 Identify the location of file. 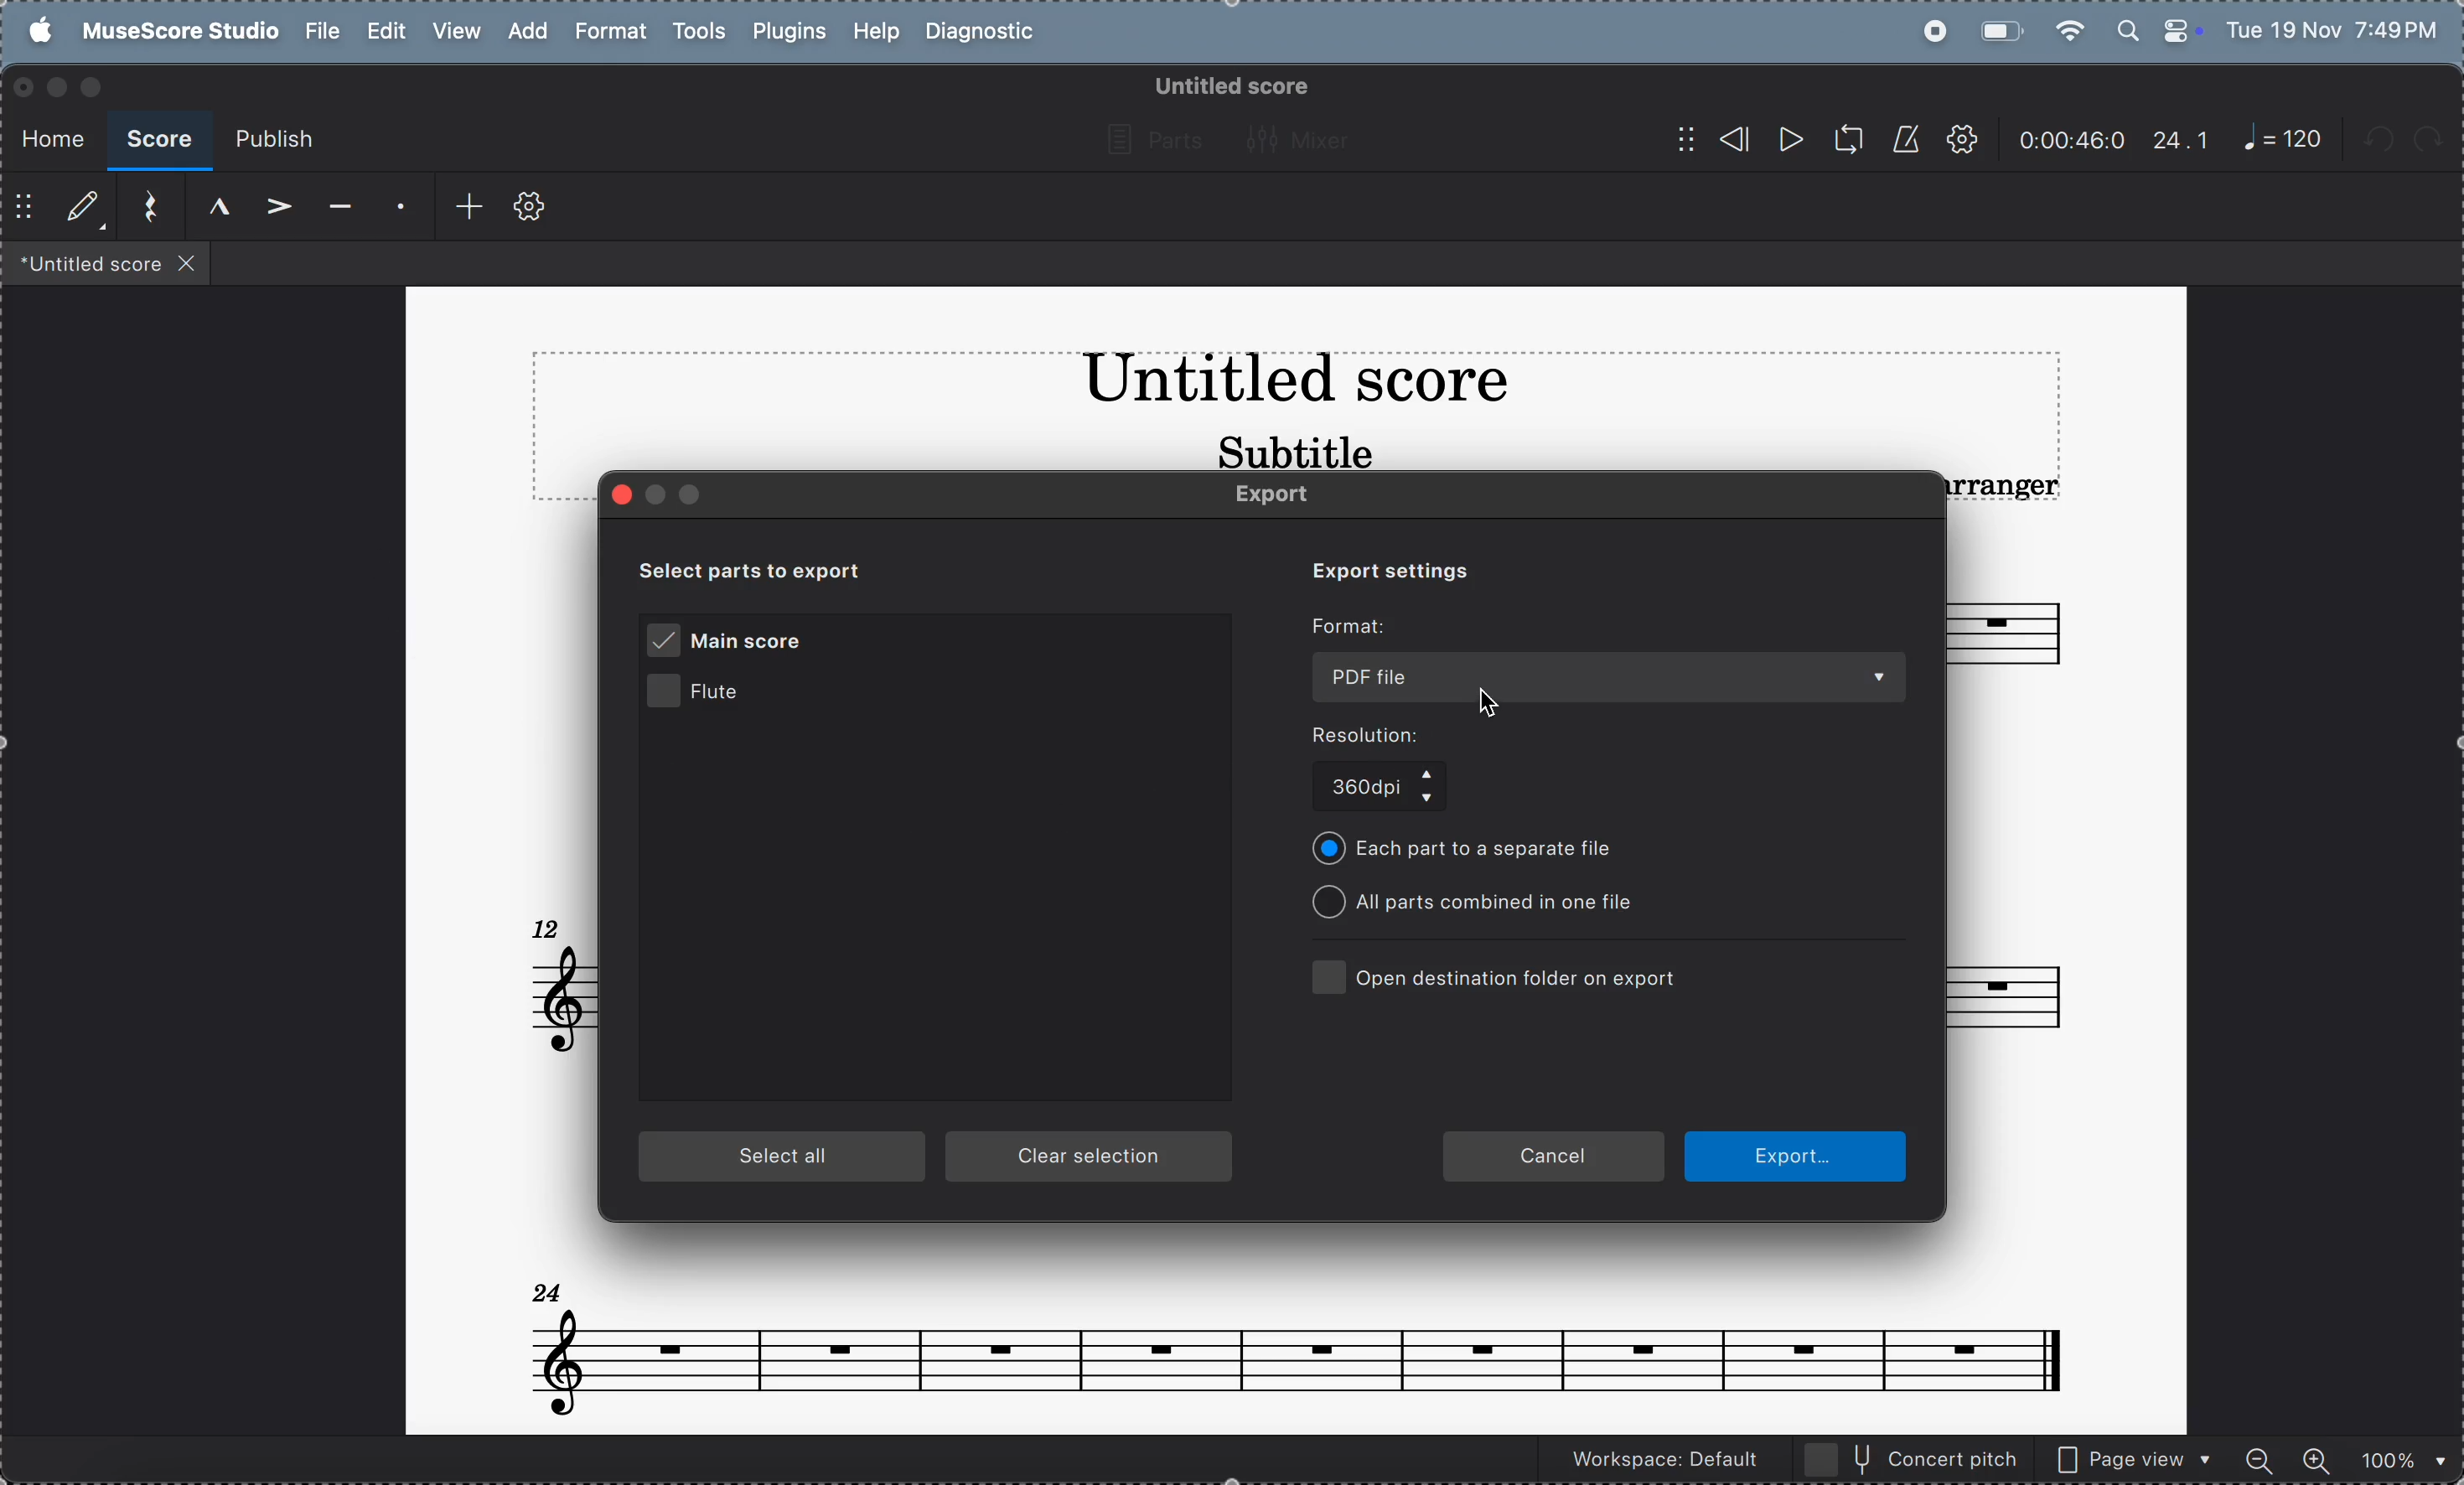
(322, 31).